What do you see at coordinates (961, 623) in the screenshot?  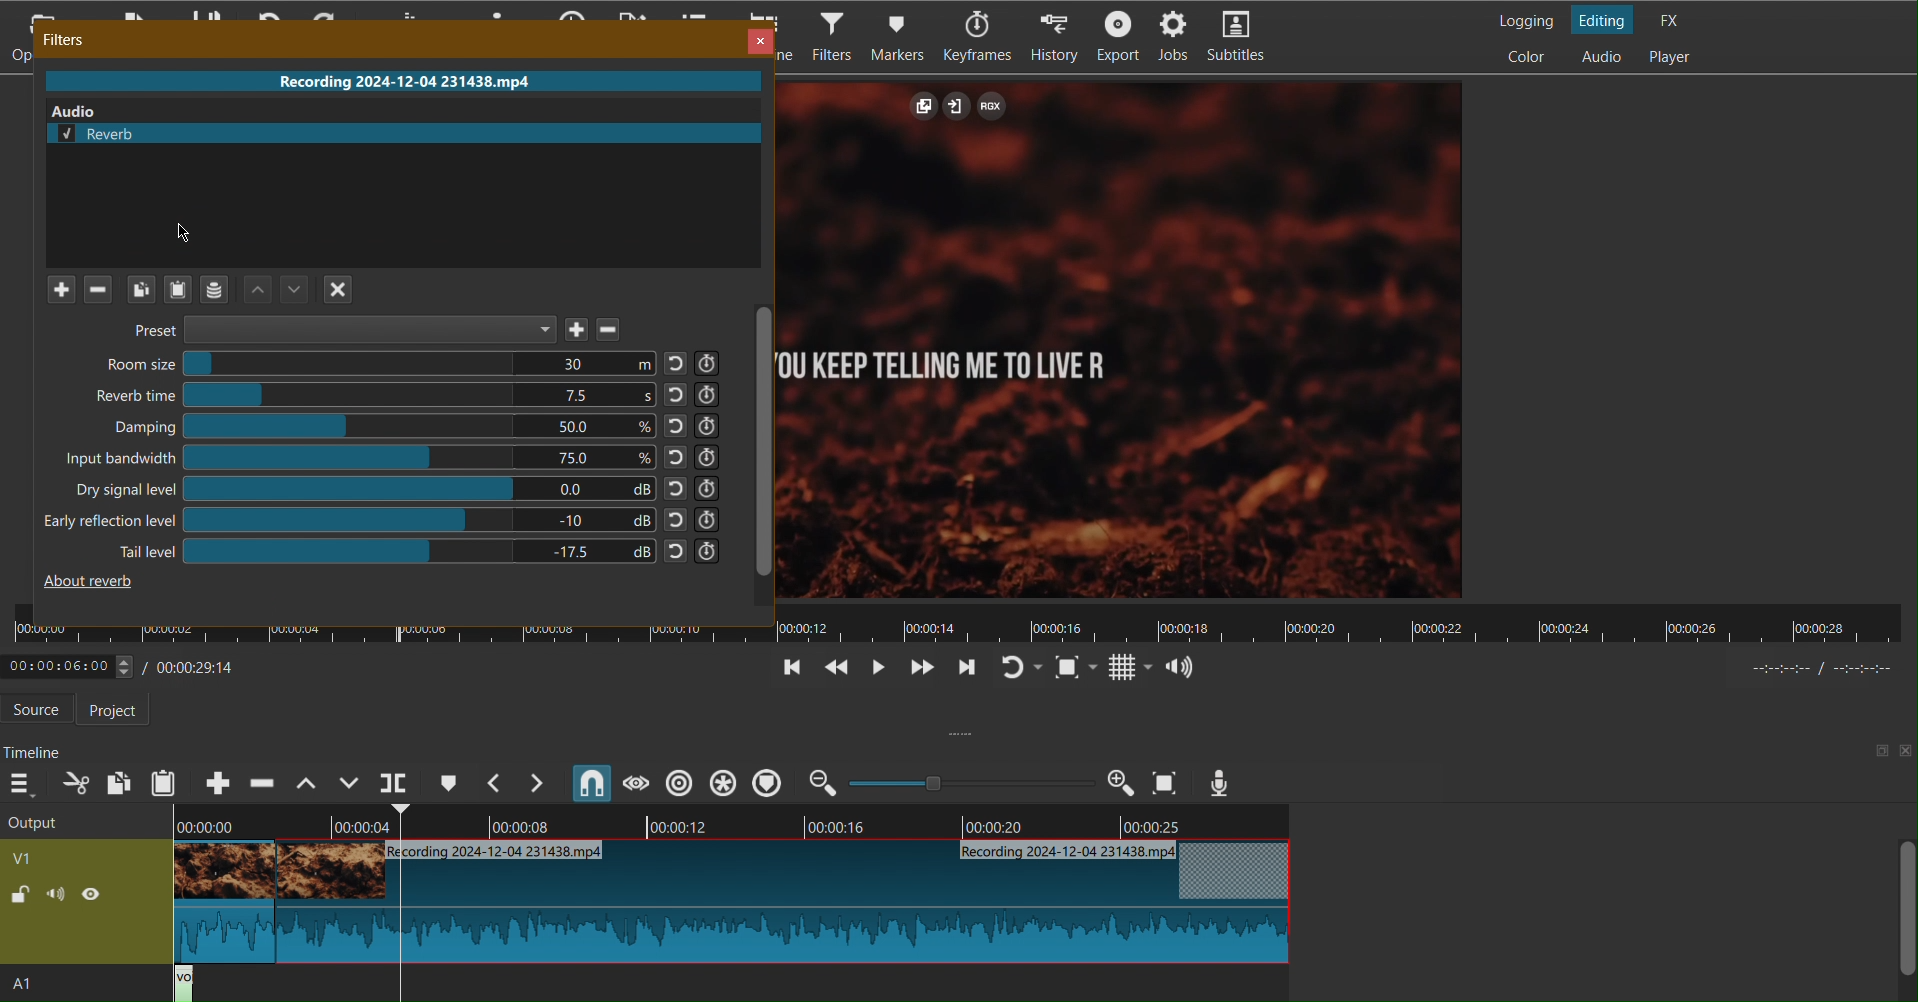 I see `Timeline` at bounding box center [961, 623].